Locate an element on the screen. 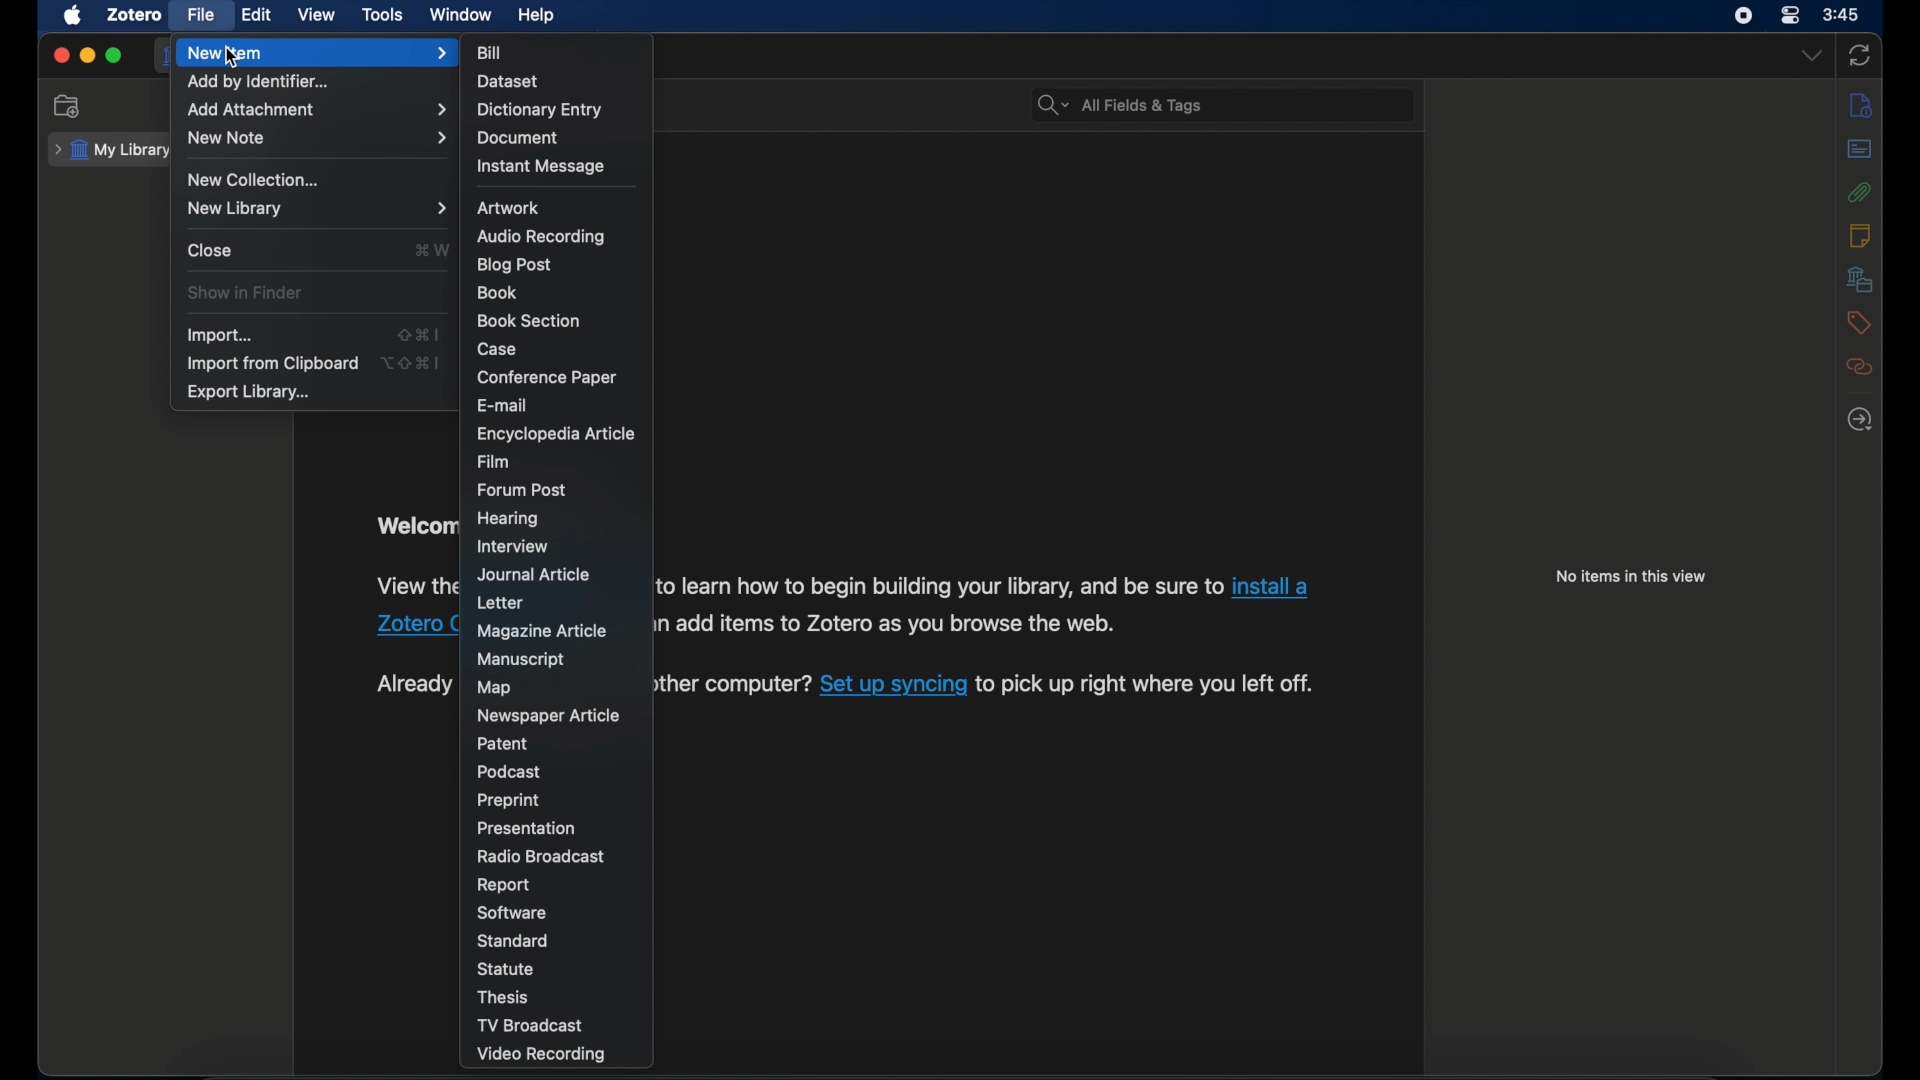 This screenshot has width=1920, height=1080. locate is located at coordinates (1858, 420).